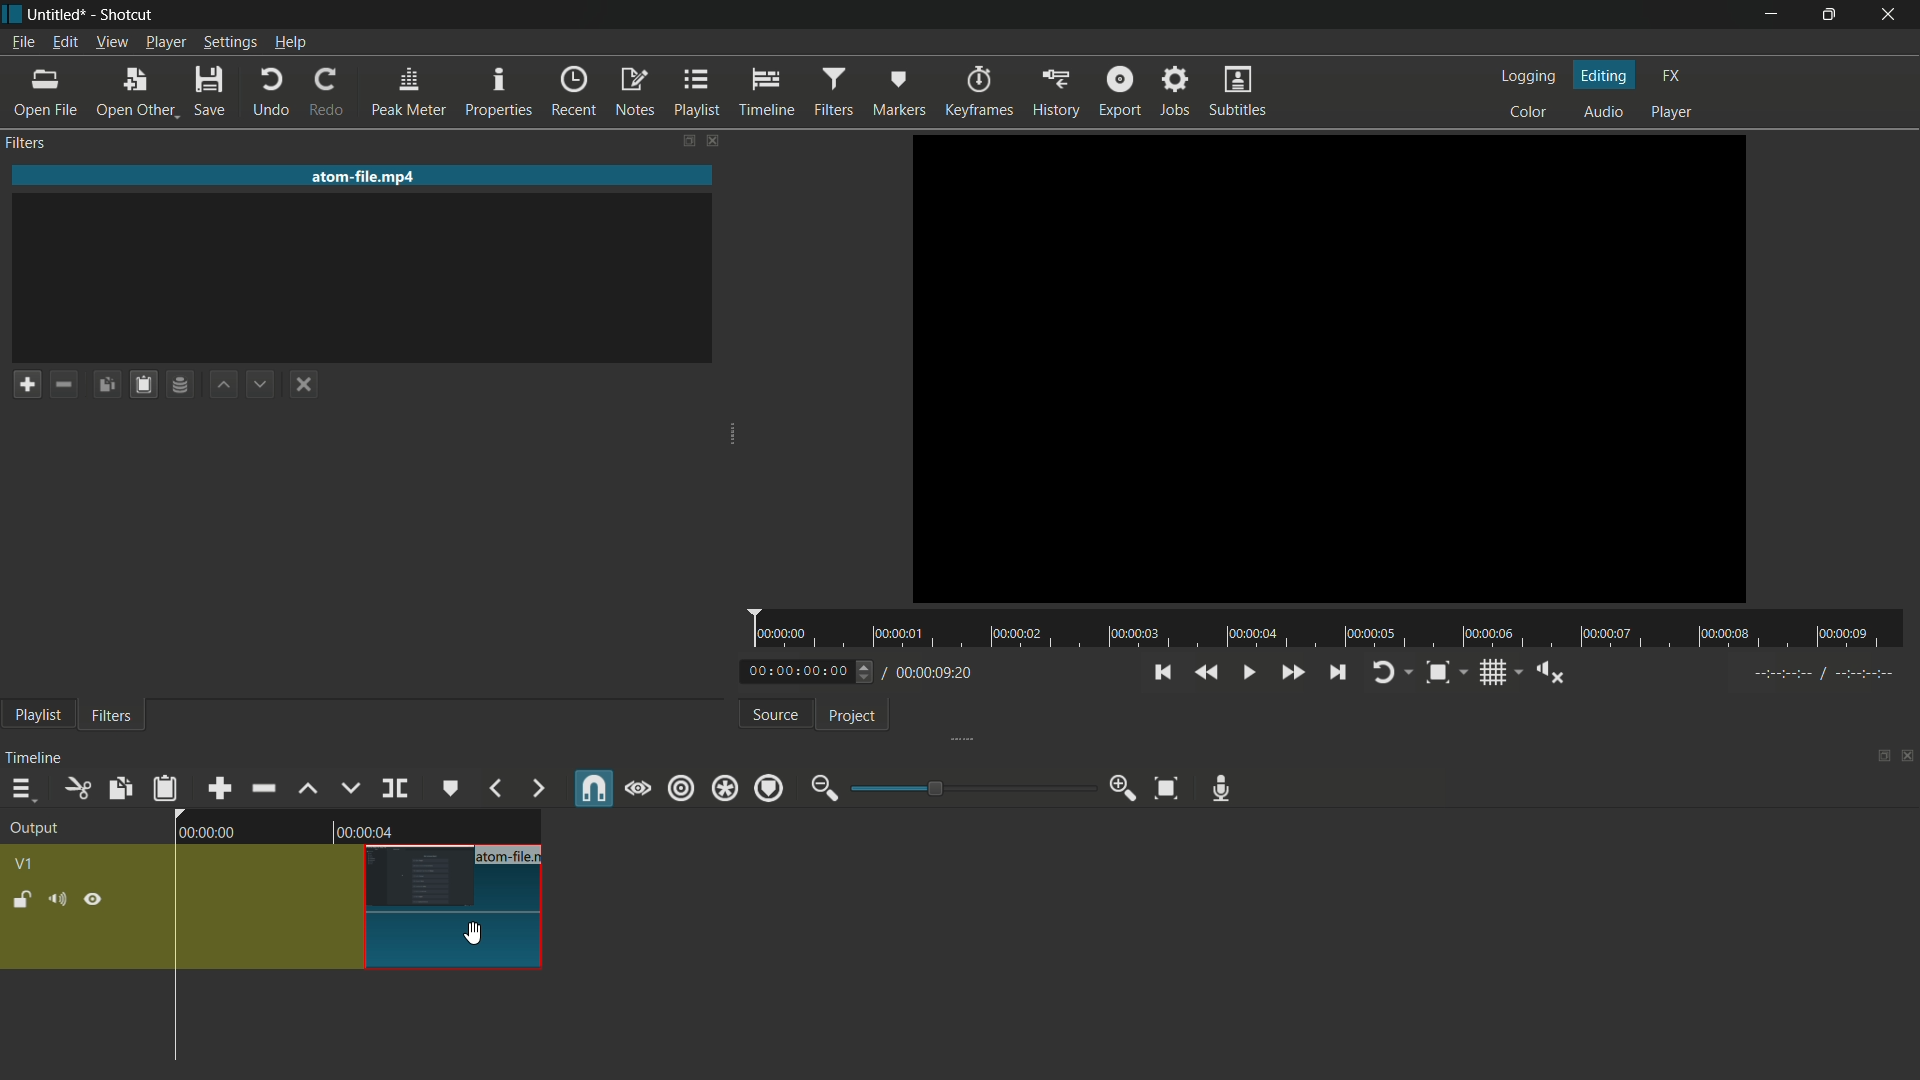 The image size is (1920, 1080). What do you see at coordinates (39, 754) in the screenshot?
I see `timeline` at bounding box center [39, 754].